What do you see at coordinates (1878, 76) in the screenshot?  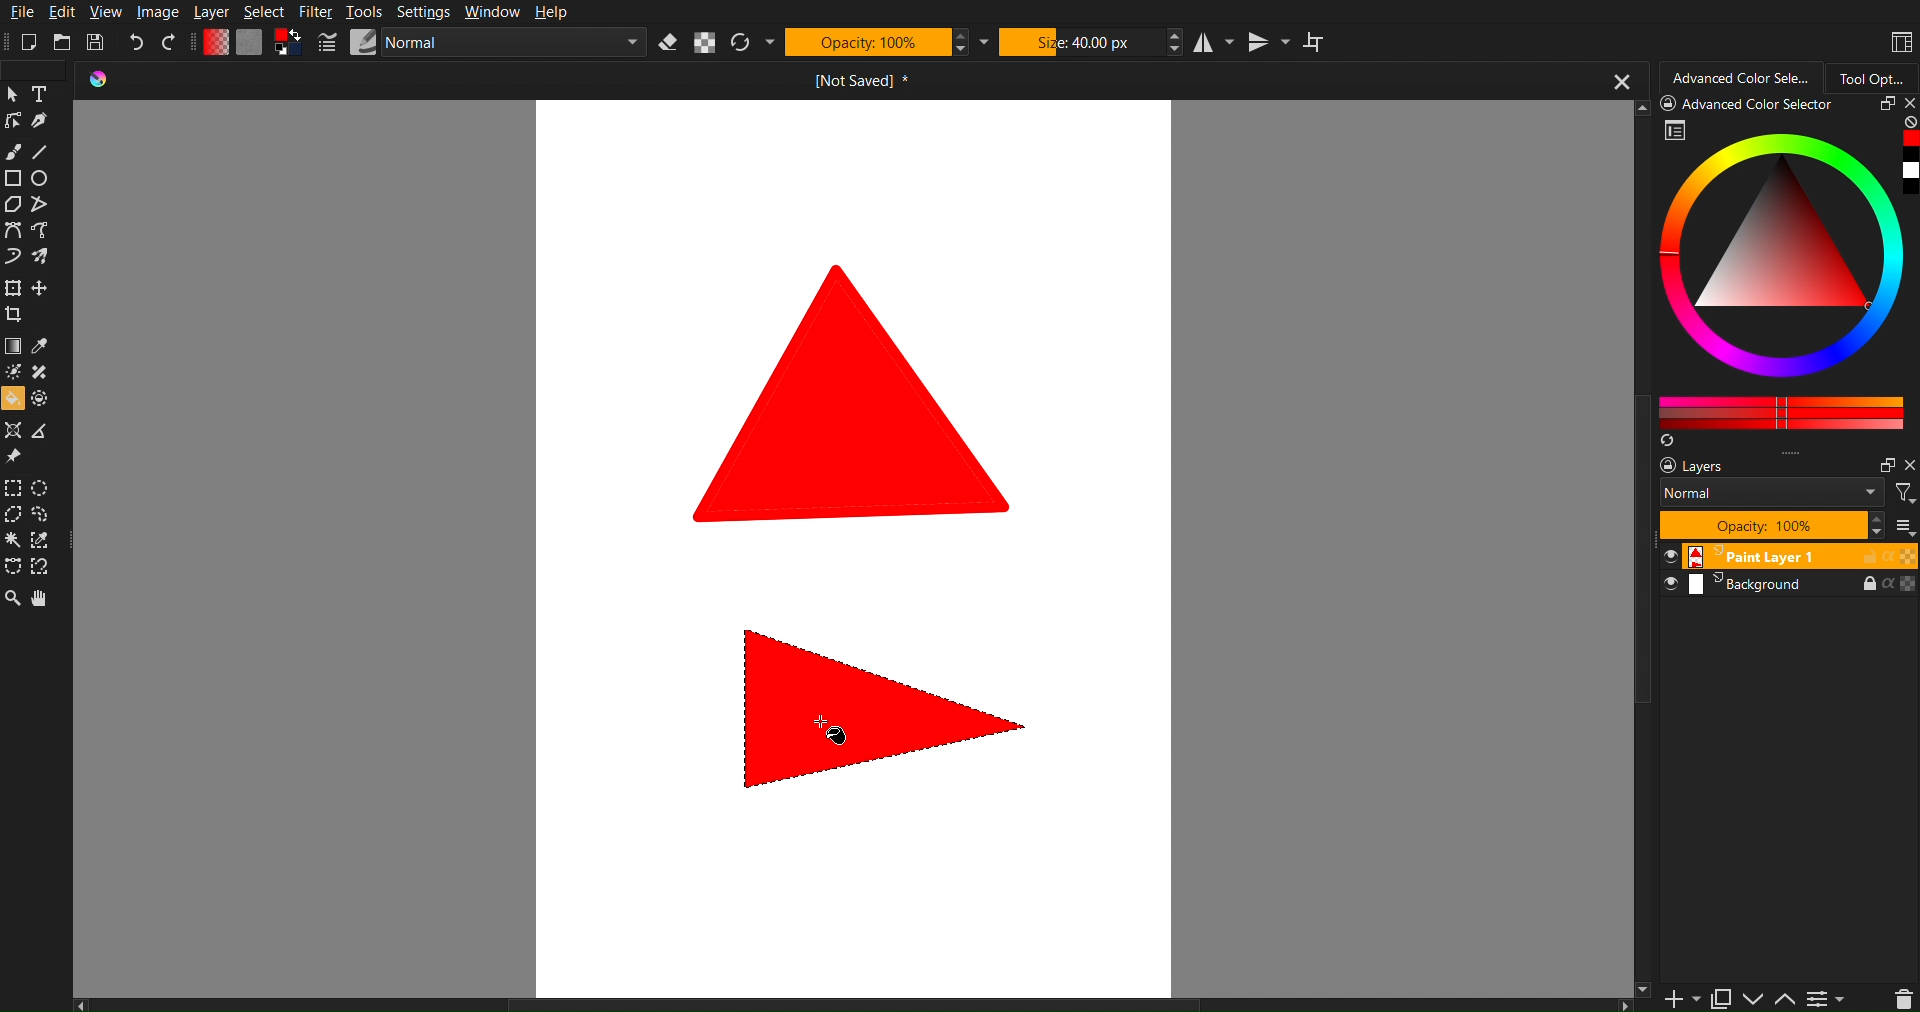 I see `Tool Options` at bounding box center [1878, 76].